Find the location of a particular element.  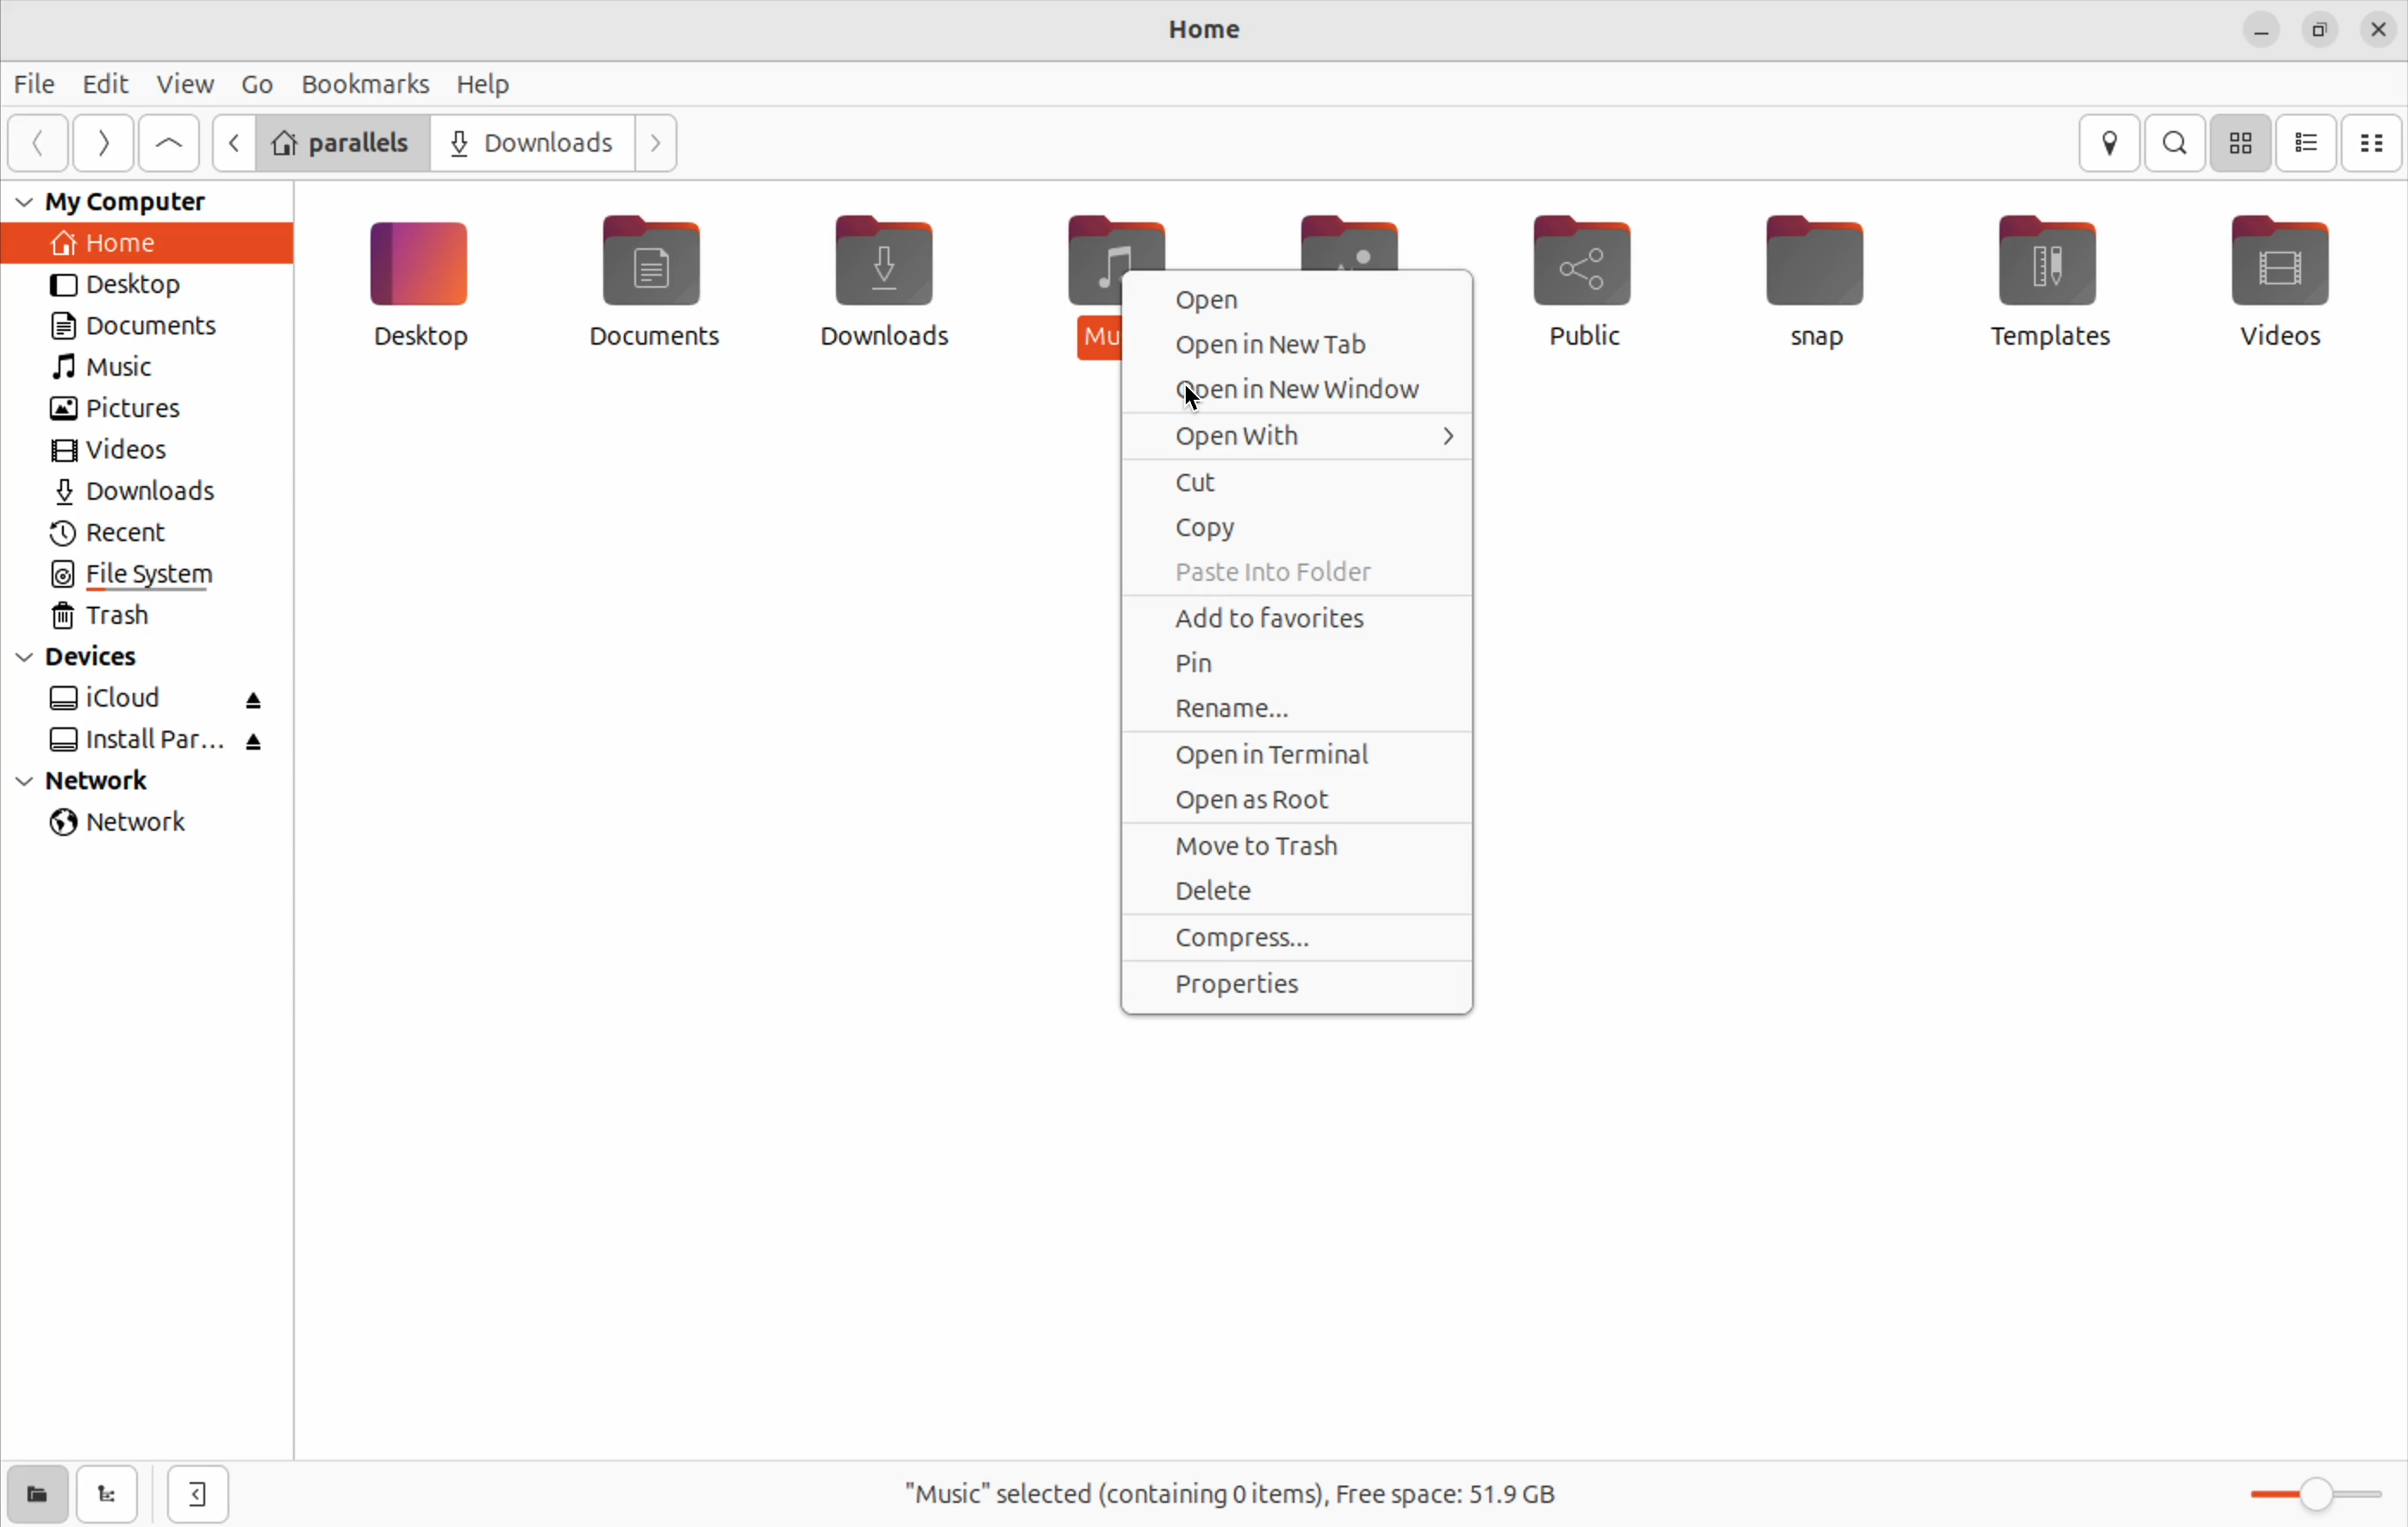

install is located at coordinates (153, 743).